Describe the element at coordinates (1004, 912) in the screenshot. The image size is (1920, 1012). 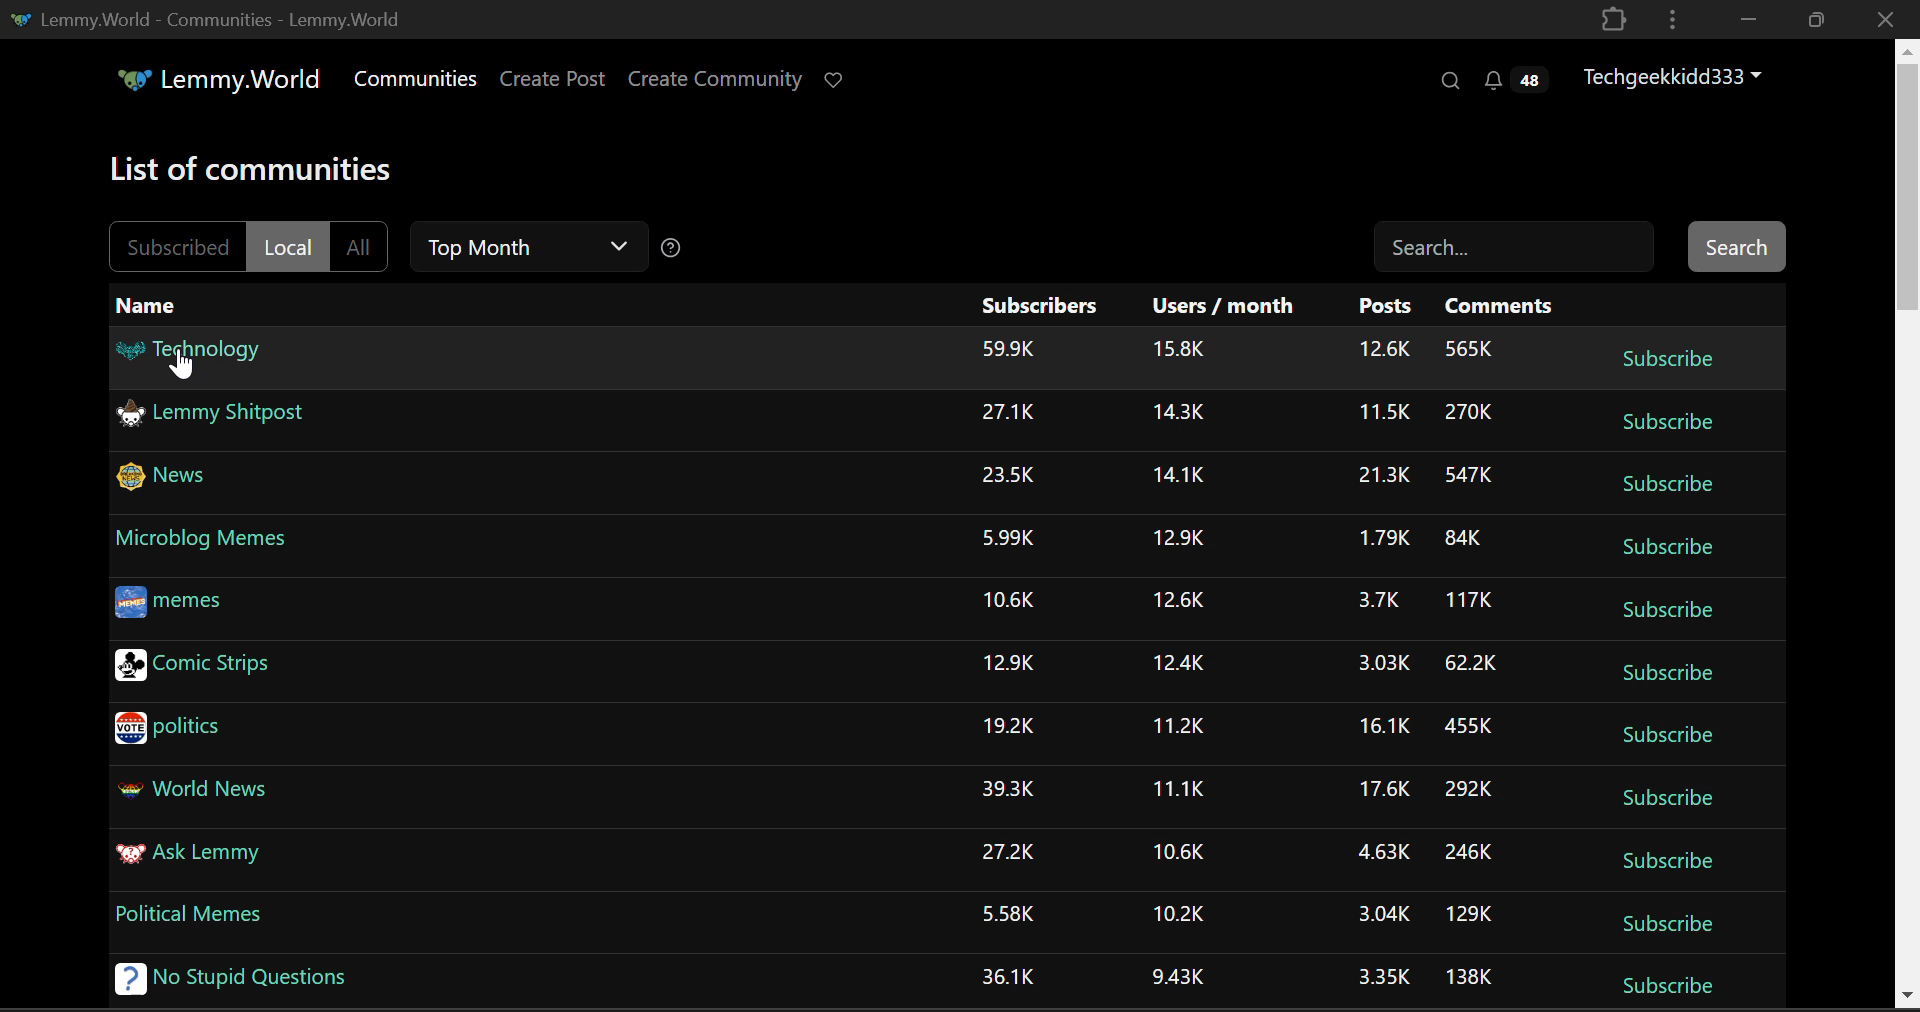
I see `Amount` at that location.